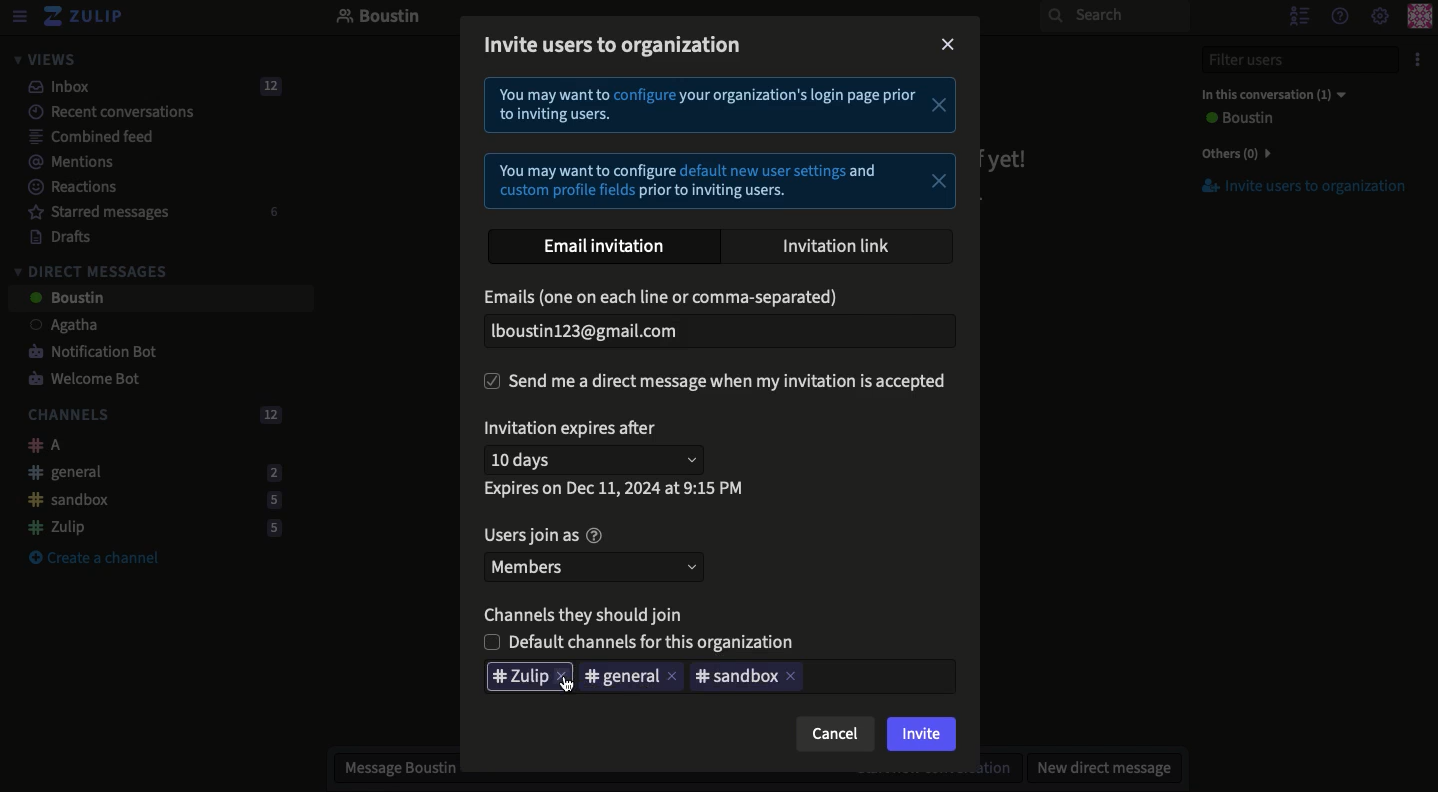 The height and width of the screenshot is (792, 1438). I want to click on Recent conversations, so click(99, 111).